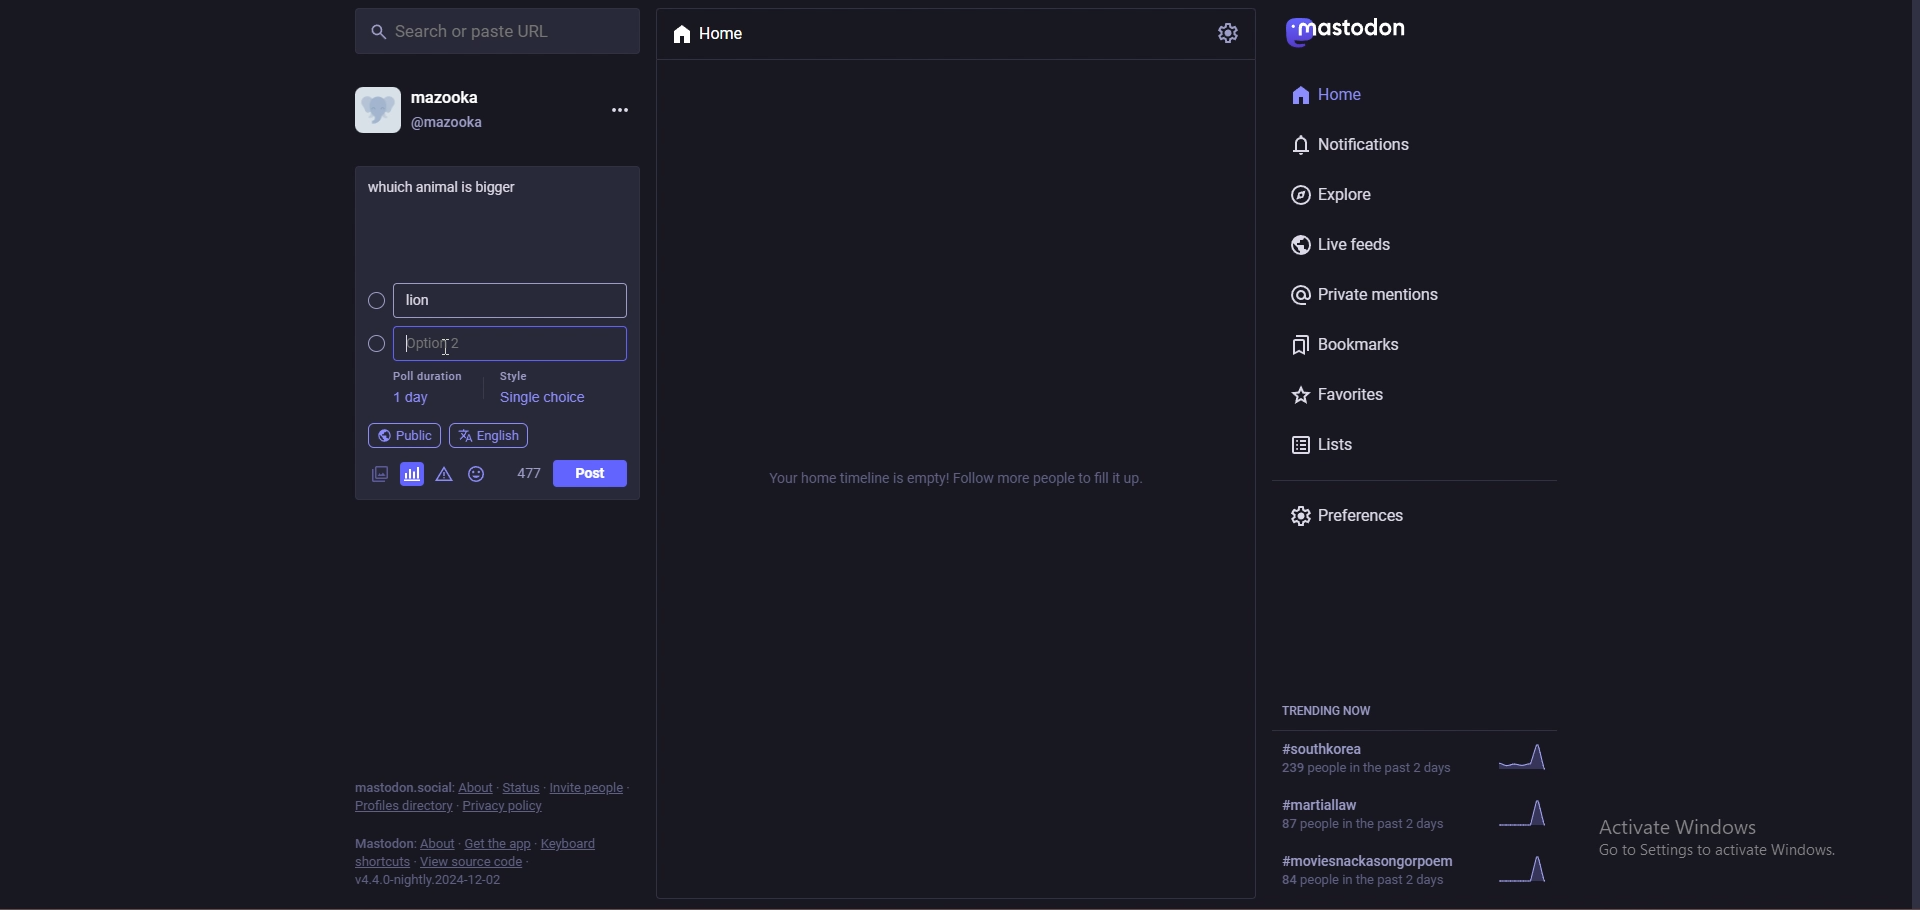 The image size is (1920, 910). I want to click on poll duration, so click(426, 387).